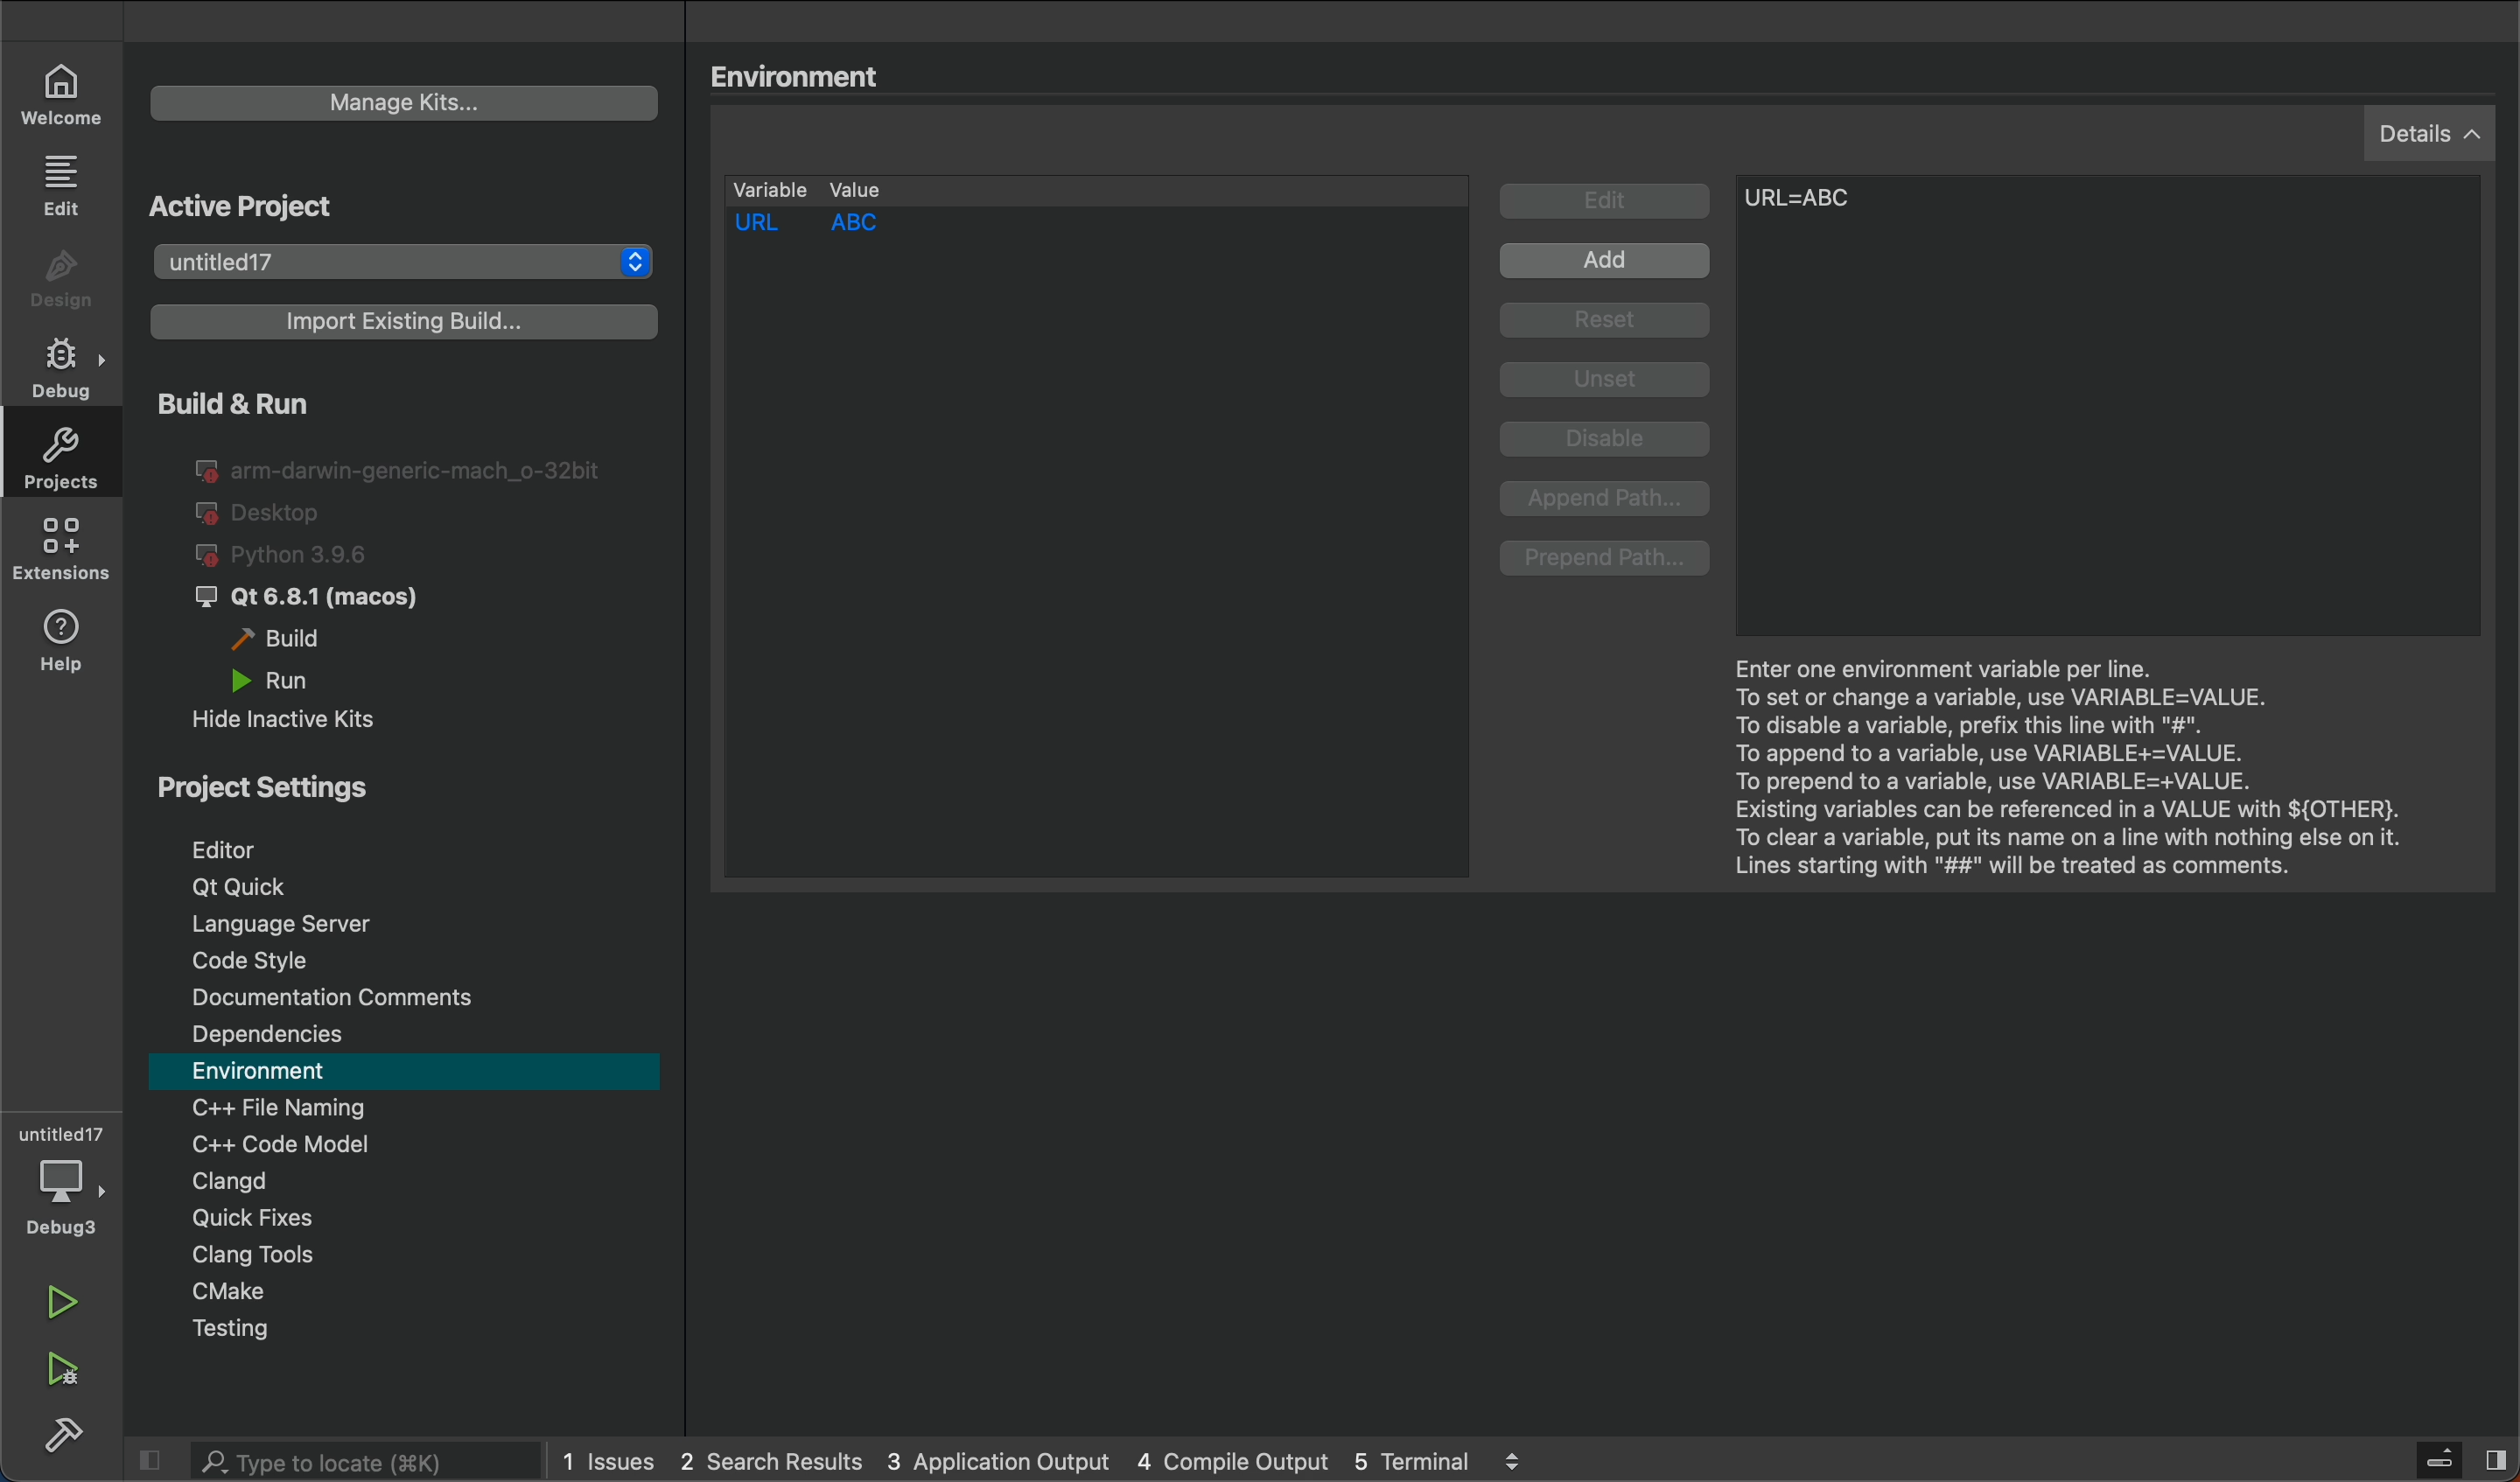 This screenshot has height=1482, width=2520. Describe the element at coordinates (810, 72) in the screenshot. I see `Environment` at that location.